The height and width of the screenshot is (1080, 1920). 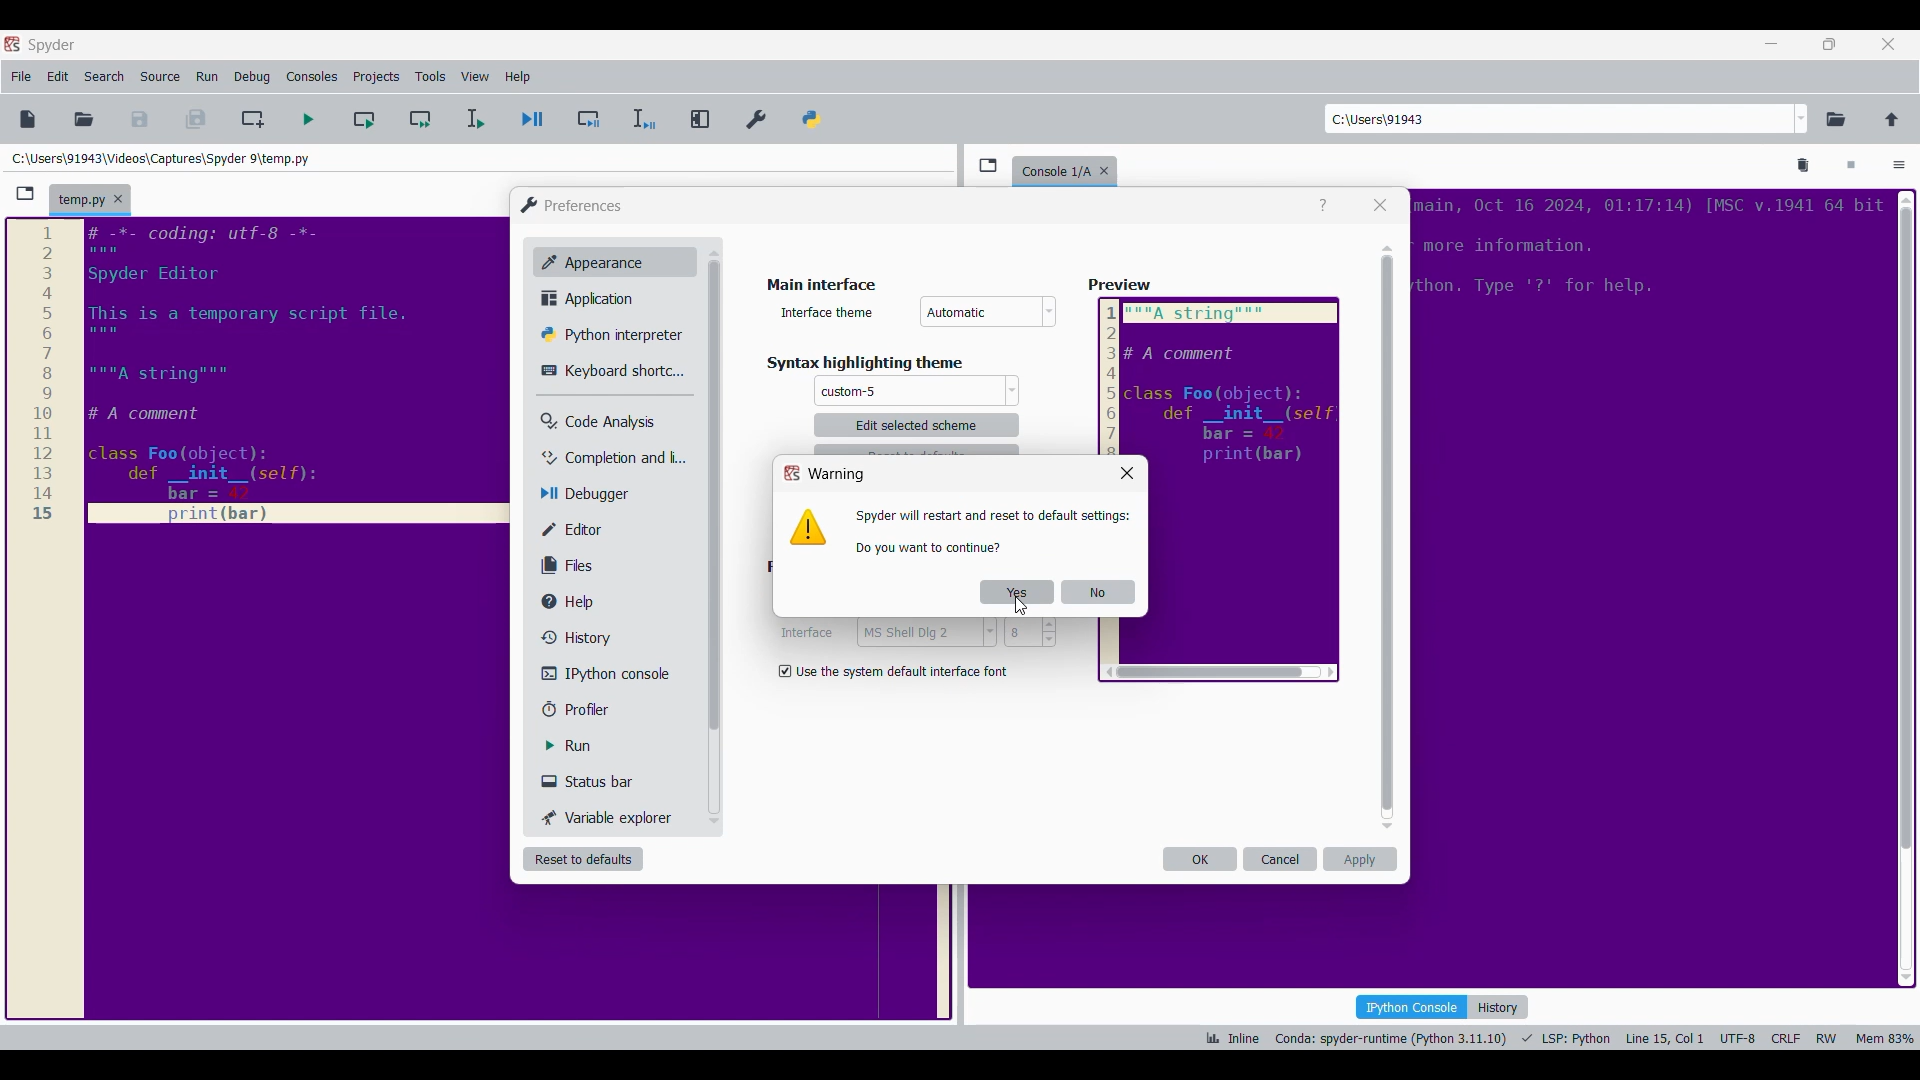 I want to click on New file, so click(x=29, y=119).